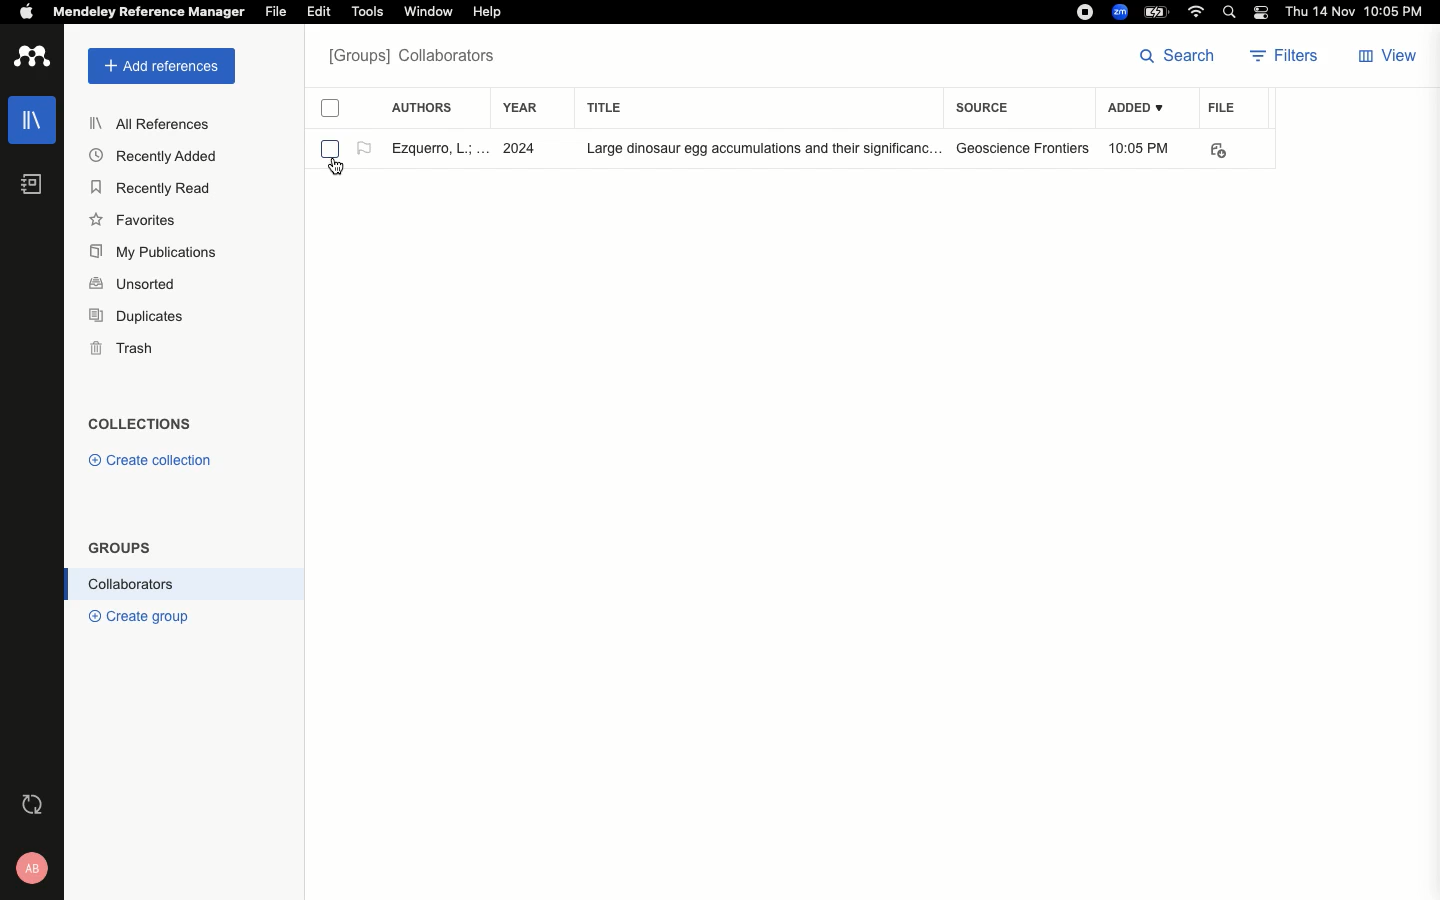  What do you see at coordinates (319, 11) in the screenshot?
I see `Edit` at bounding box center [319, 11].